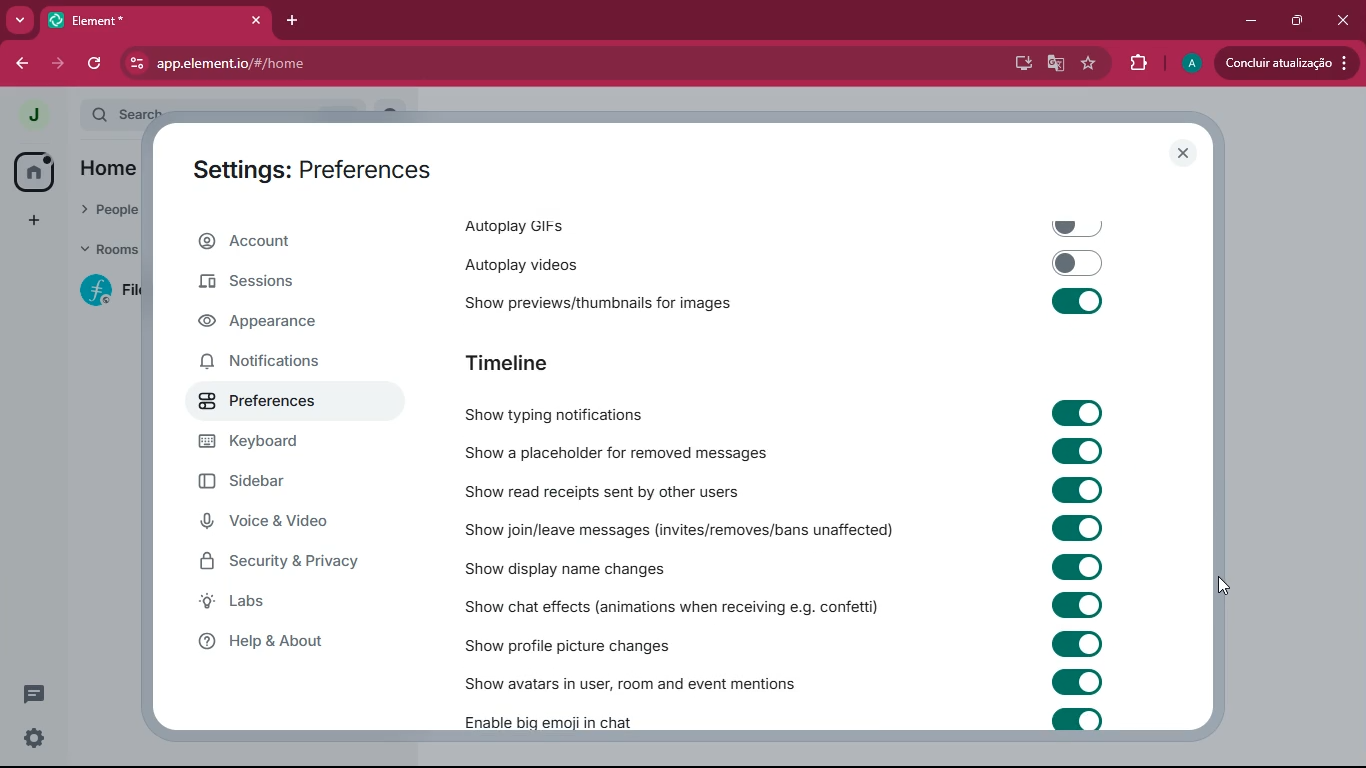  Describe the element at coordinates (1291, 64) in the screenshot. I see `update` at that location.